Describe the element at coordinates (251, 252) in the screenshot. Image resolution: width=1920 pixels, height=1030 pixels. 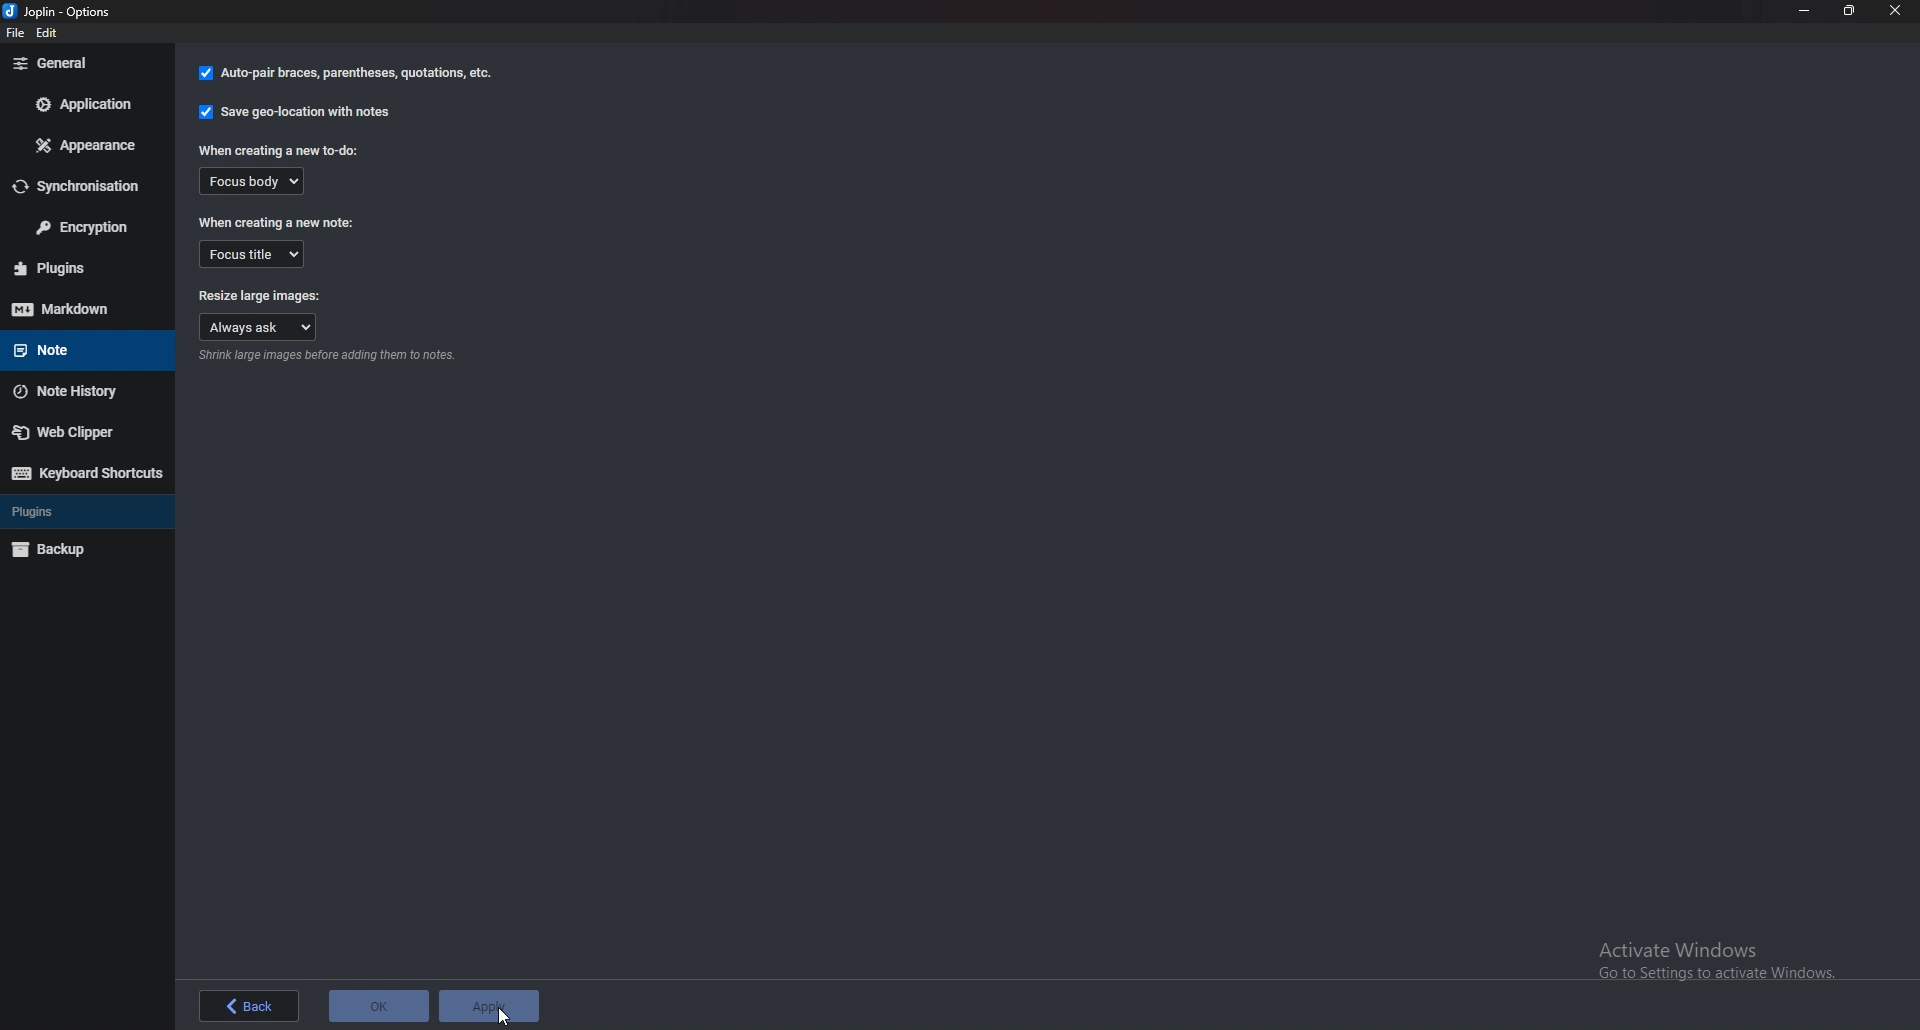
I see `Focus title` at that location.